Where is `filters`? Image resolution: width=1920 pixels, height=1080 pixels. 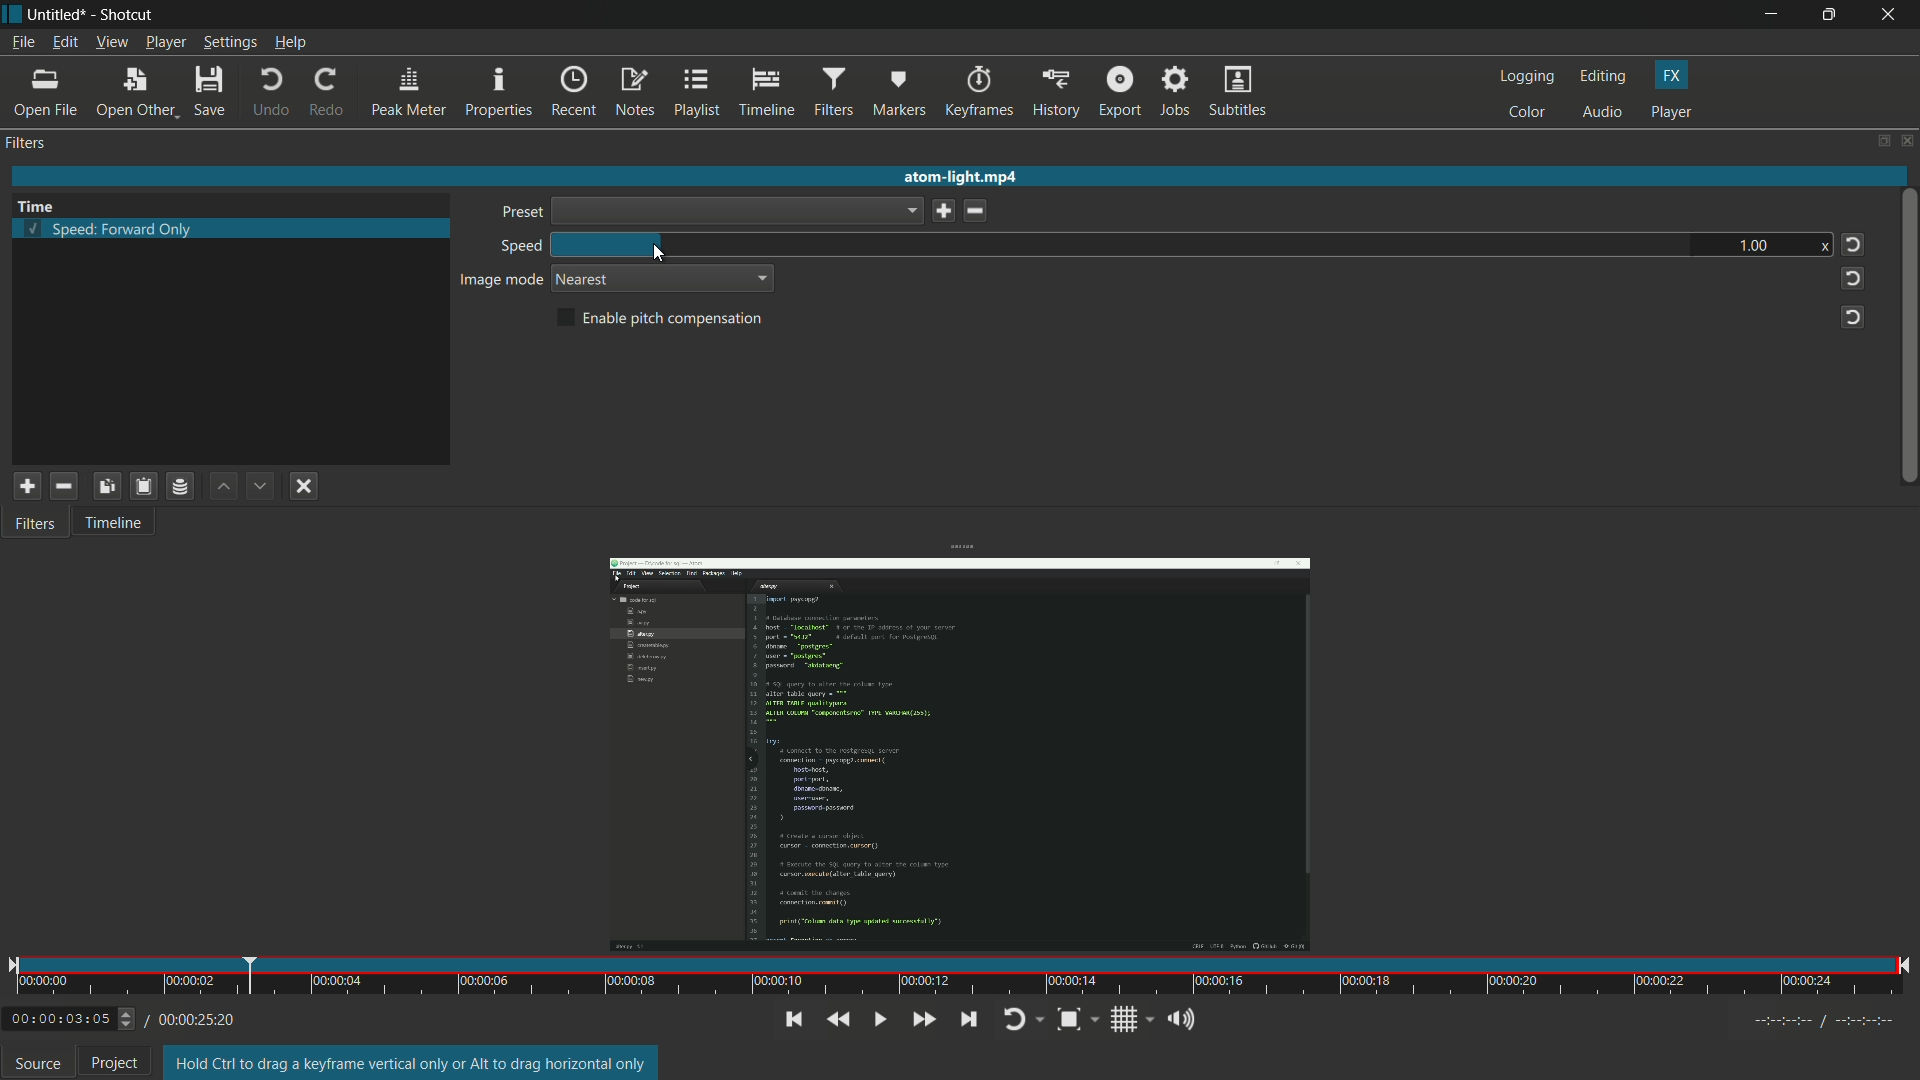
filters is located at coordinates (833, 93).